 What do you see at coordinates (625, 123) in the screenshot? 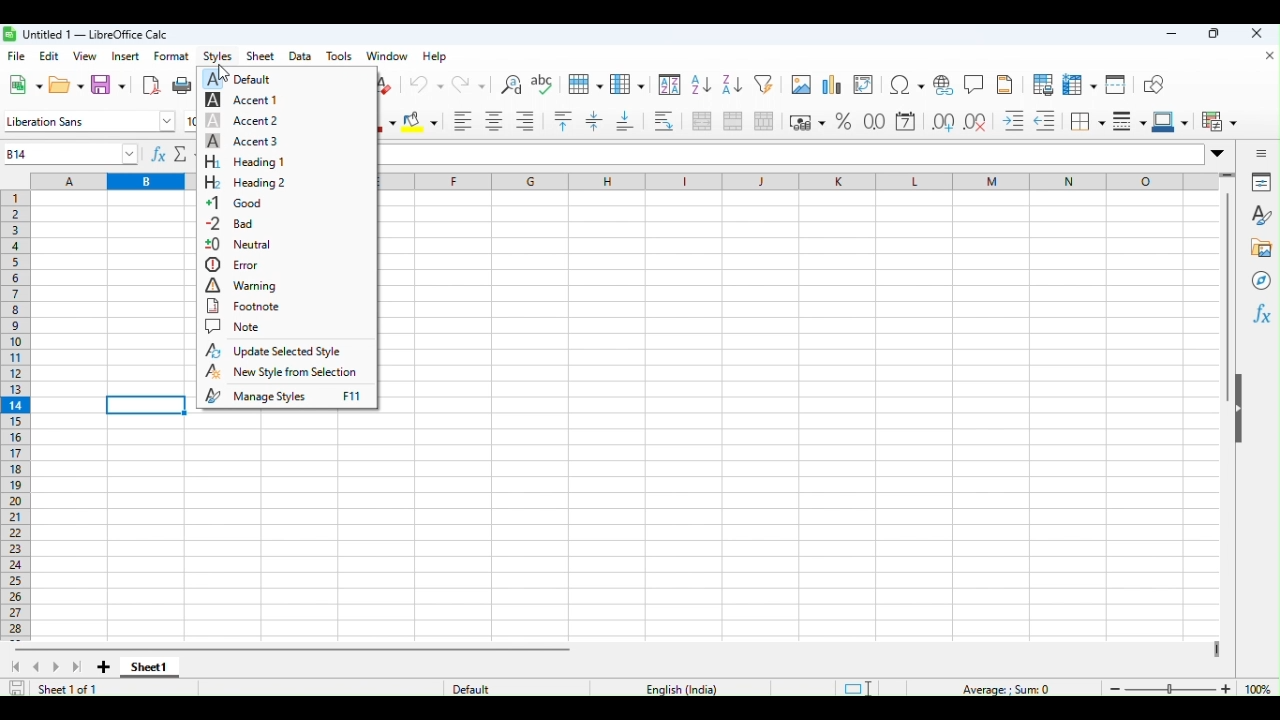
I see `Bottom alignment` at bounding box center [625, 123].